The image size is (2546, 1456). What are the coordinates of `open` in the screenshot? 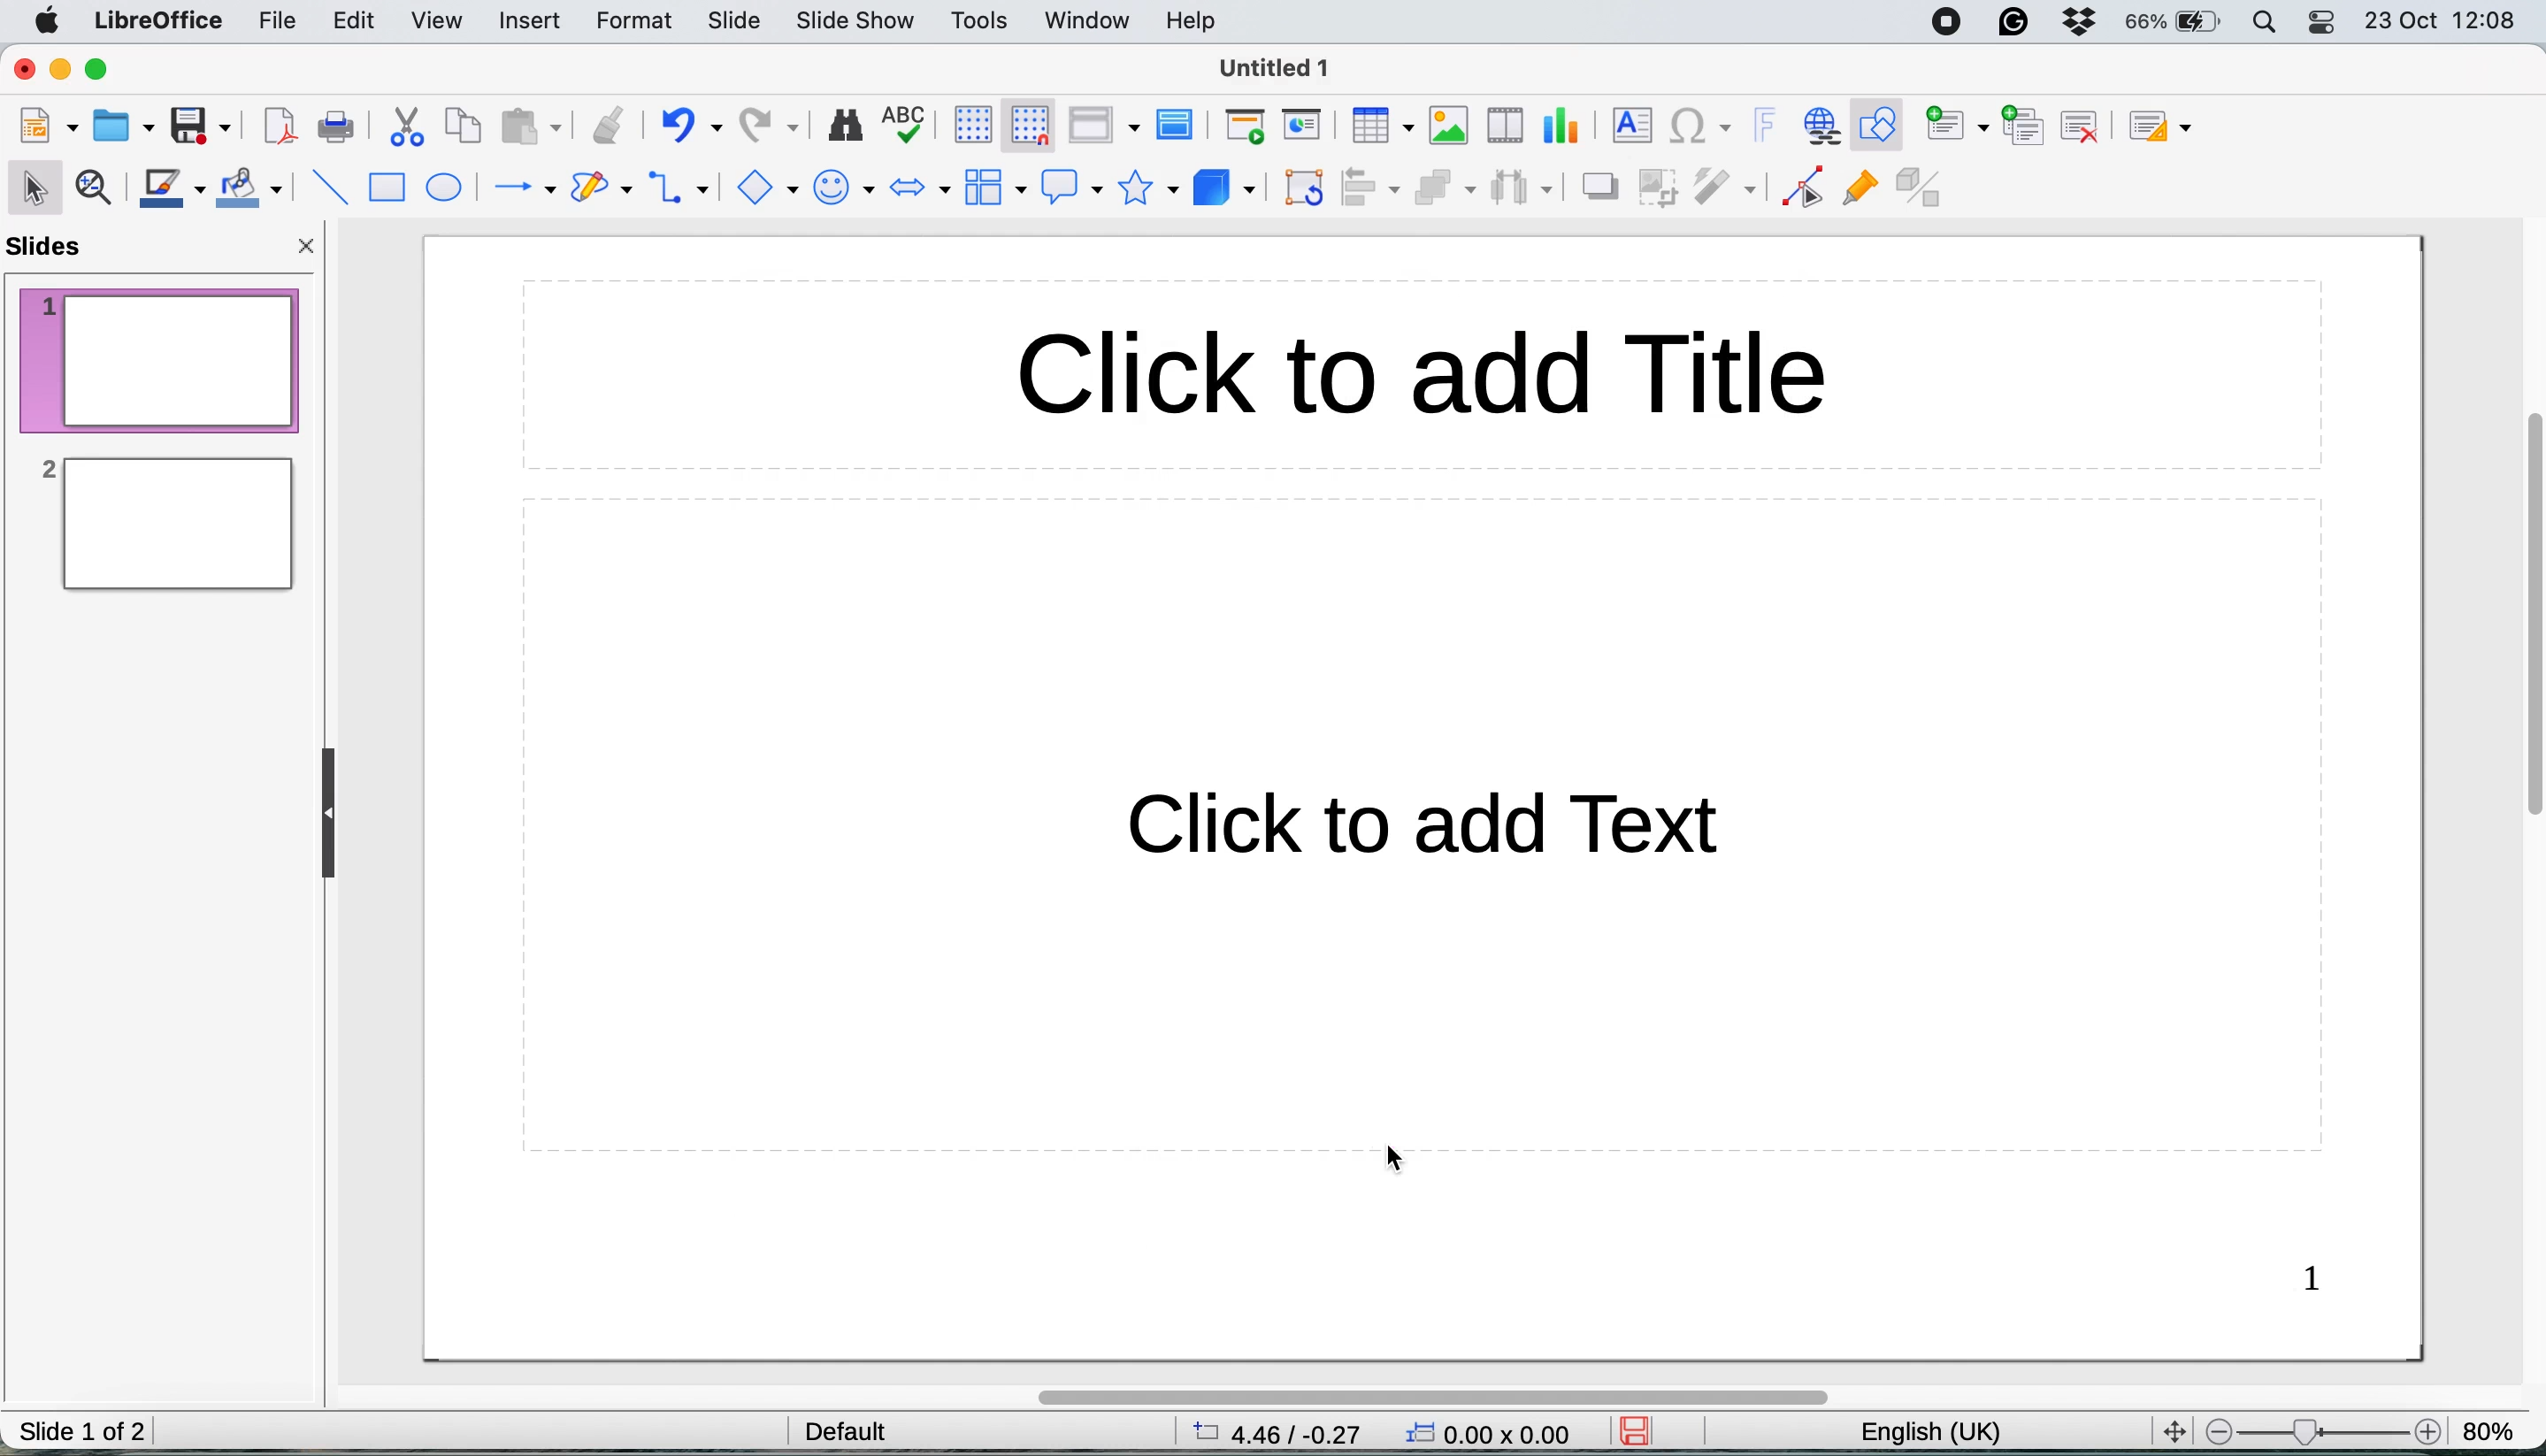 It's located at (125, 123).